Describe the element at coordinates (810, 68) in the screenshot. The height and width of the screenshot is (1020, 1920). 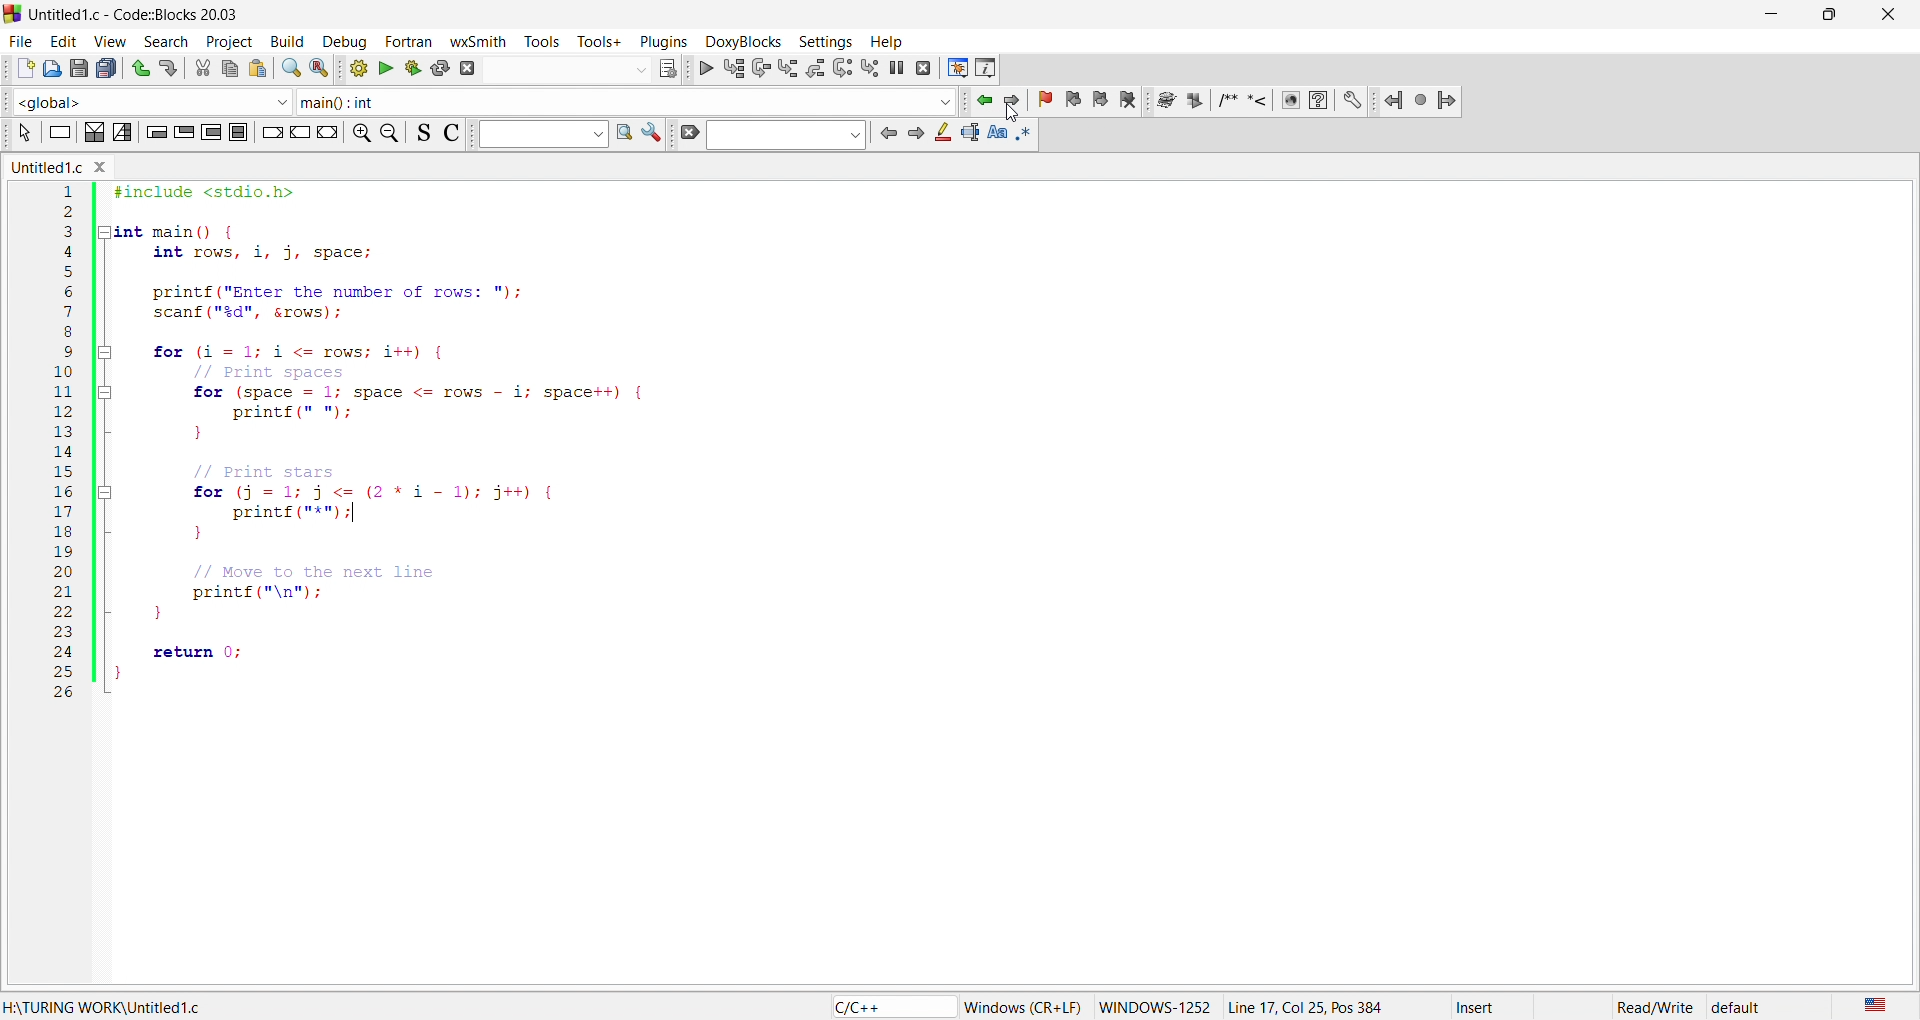
I see `debug icons` at that location.